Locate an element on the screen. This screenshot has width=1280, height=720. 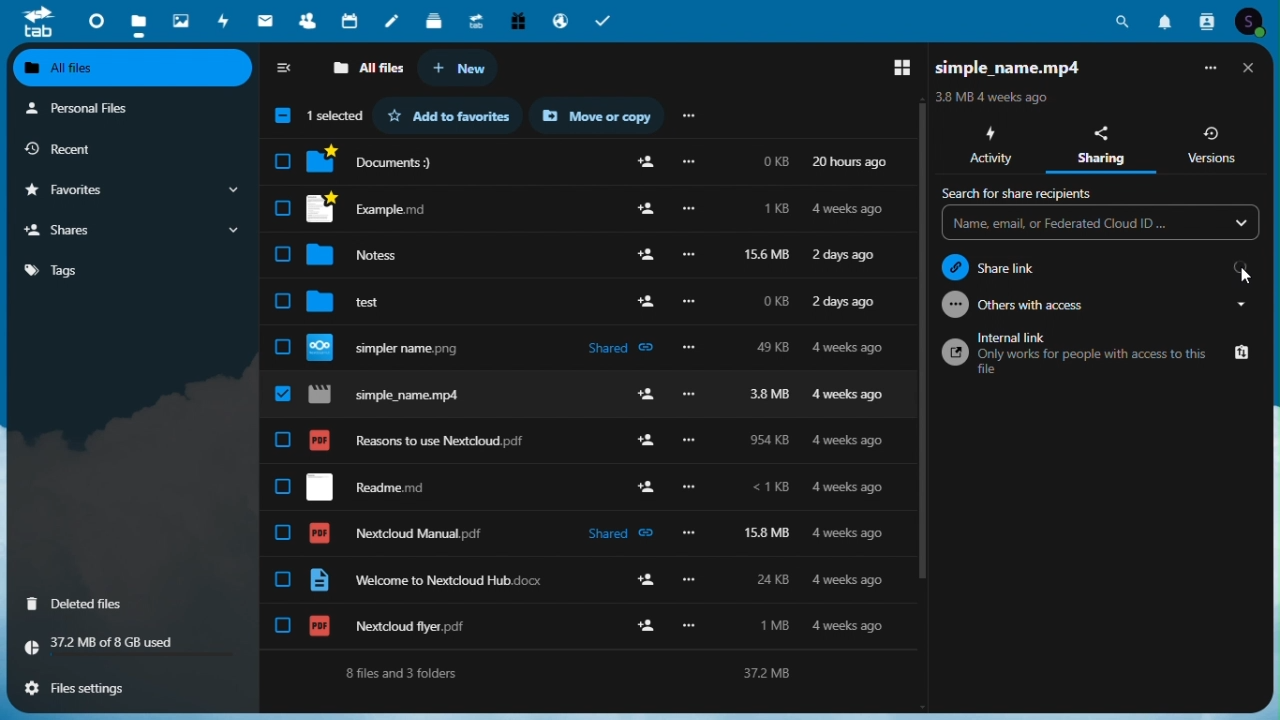
Activity is located at coordinates (992, 146).